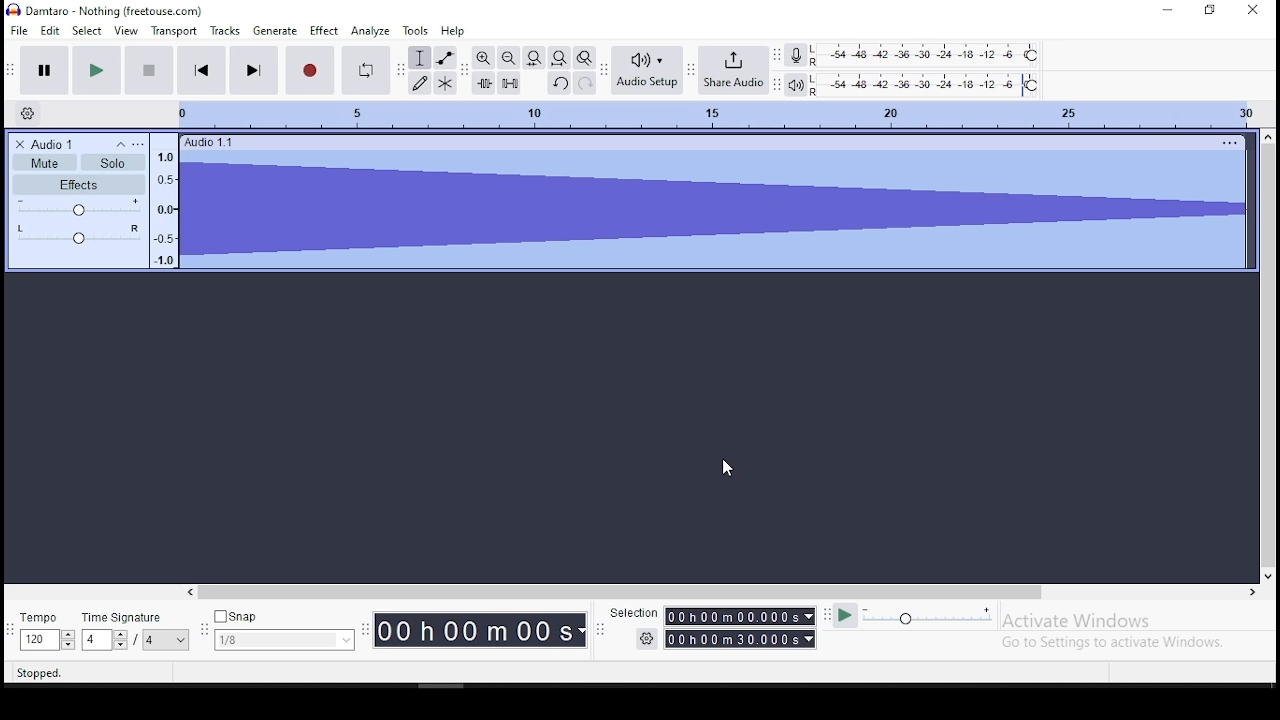 This screenshot has height=720, width=1280. Describe the element at coordinates (419, 83) in the screenshot. I see `draw tool` at that location.